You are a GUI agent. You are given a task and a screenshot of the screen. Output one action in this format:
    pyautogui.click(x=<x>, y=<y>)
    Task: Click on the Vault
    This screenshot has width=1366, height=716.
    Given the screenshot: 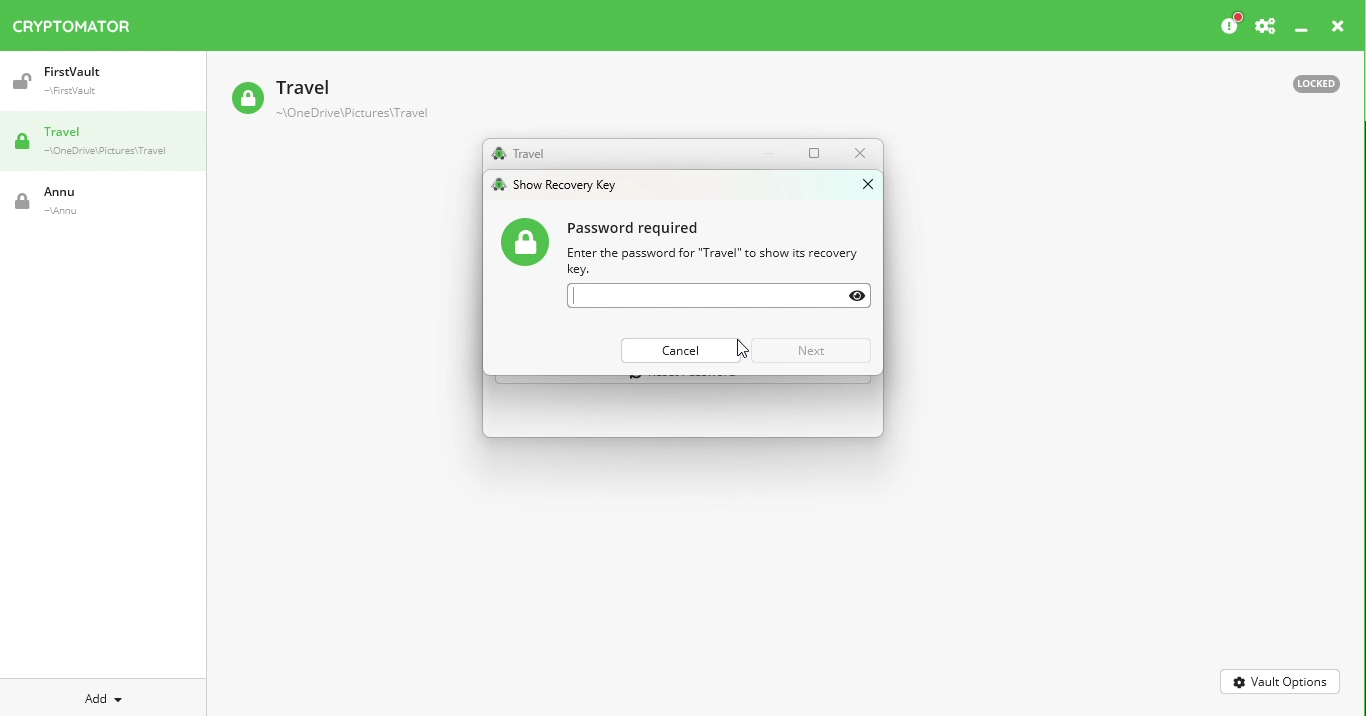 What is the action you would take?
    pyautogui.click(x=85, y=201)
    